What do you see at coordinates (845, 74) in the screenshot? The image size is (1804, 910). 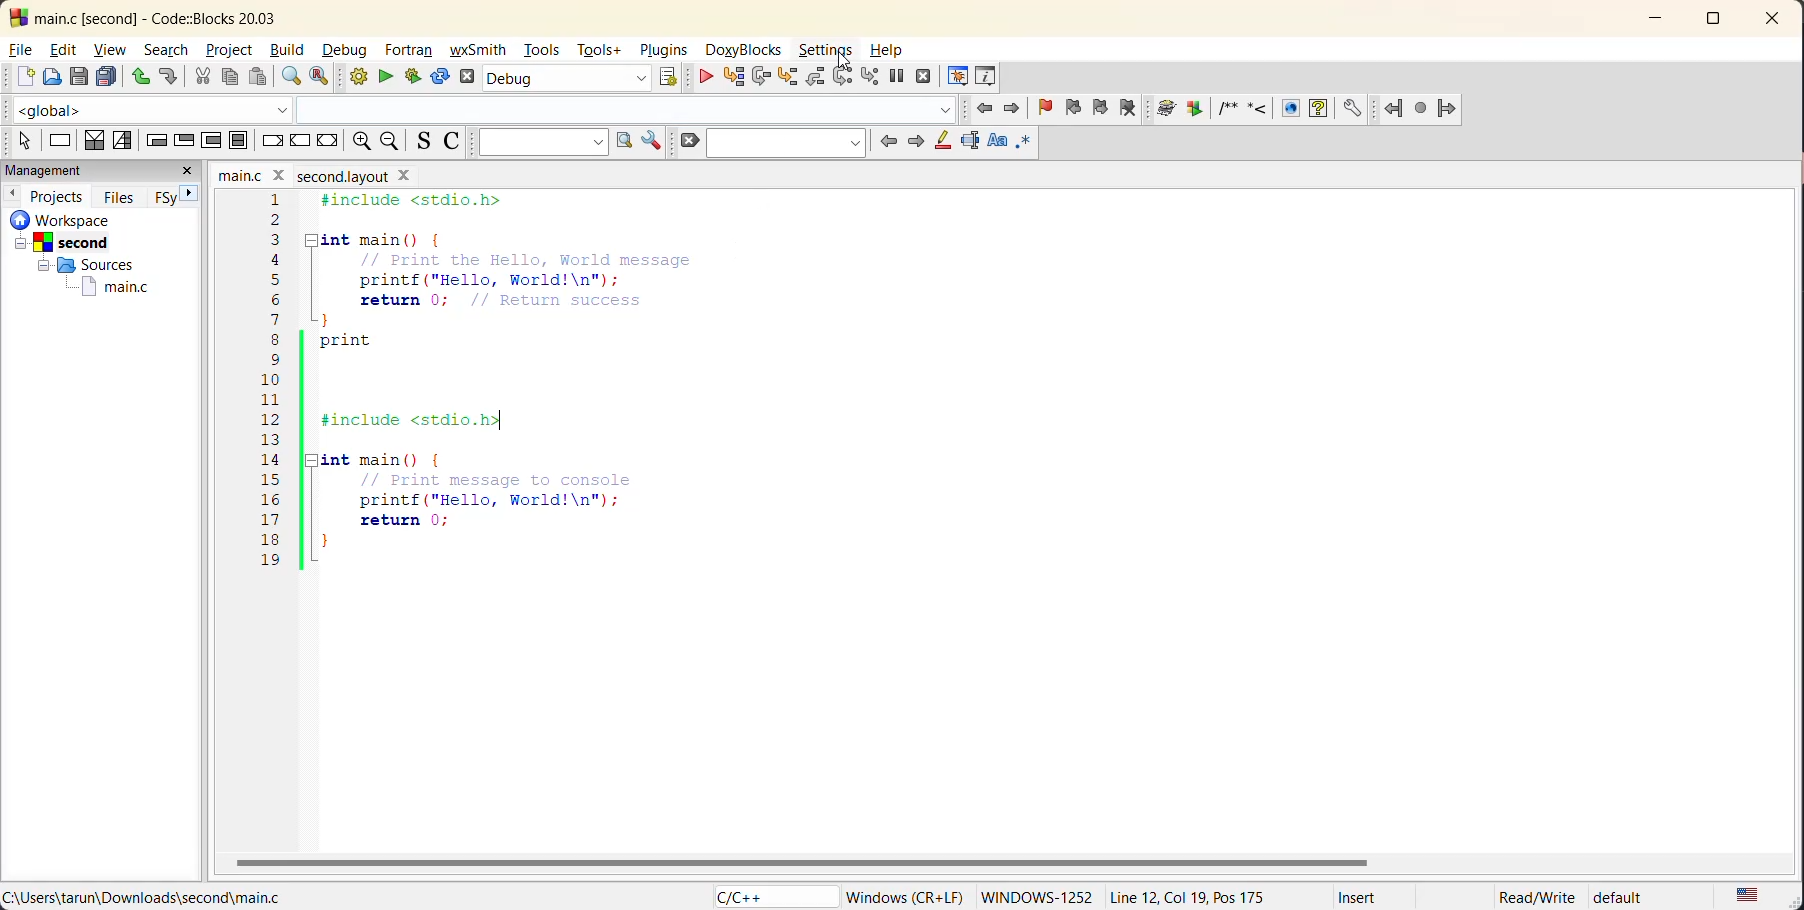 I see `next instruction` at bounding box center [845, 74].